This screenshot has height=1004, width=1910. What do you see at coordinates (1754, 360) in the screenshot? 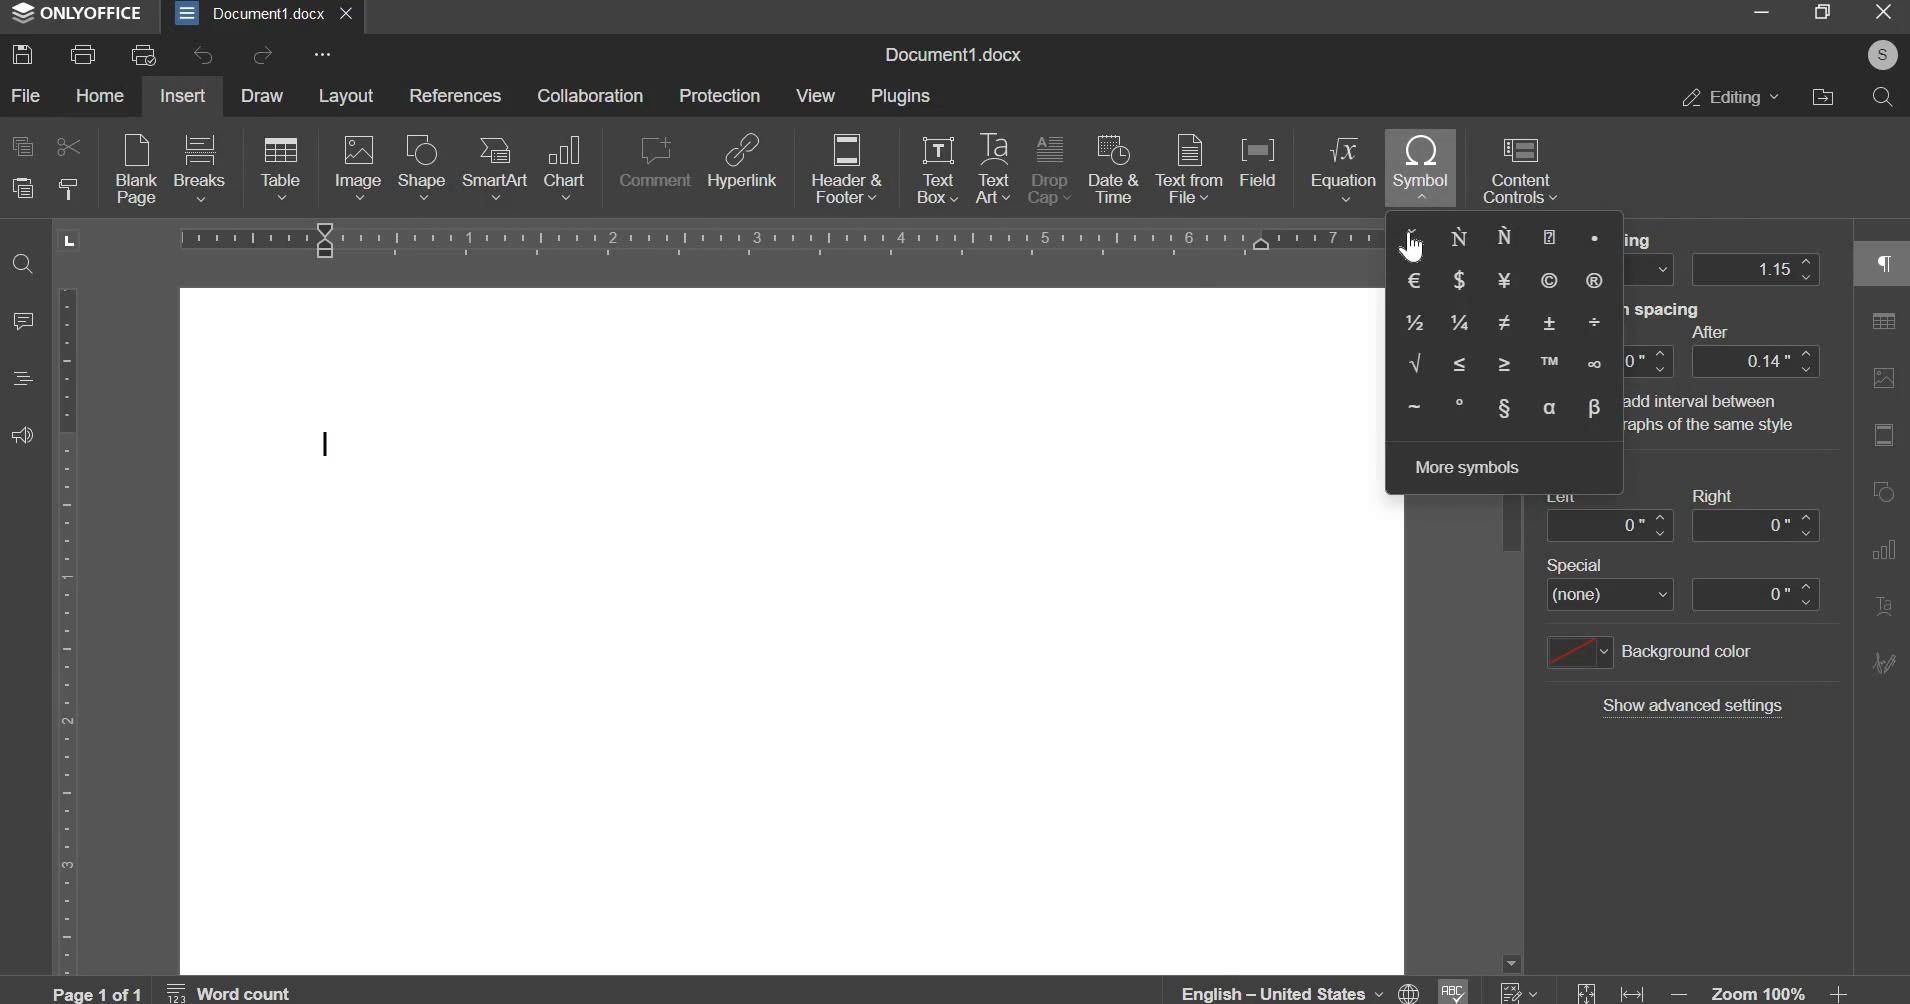
I see `paragraph spacing` at bounding box center [1754, 360].